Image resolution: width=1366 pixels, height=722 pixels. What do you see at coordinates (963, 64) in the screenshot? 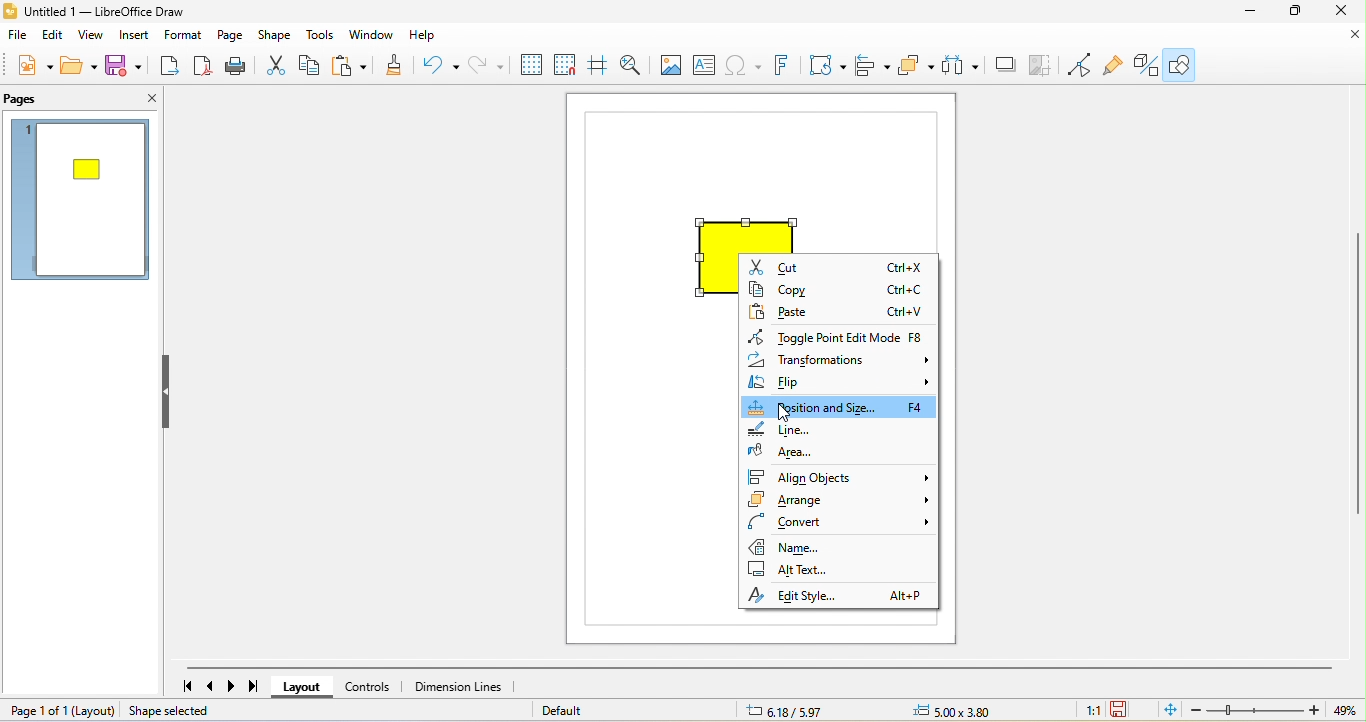
I see `select at least three object to distribute` at bounding box center [963, 64].